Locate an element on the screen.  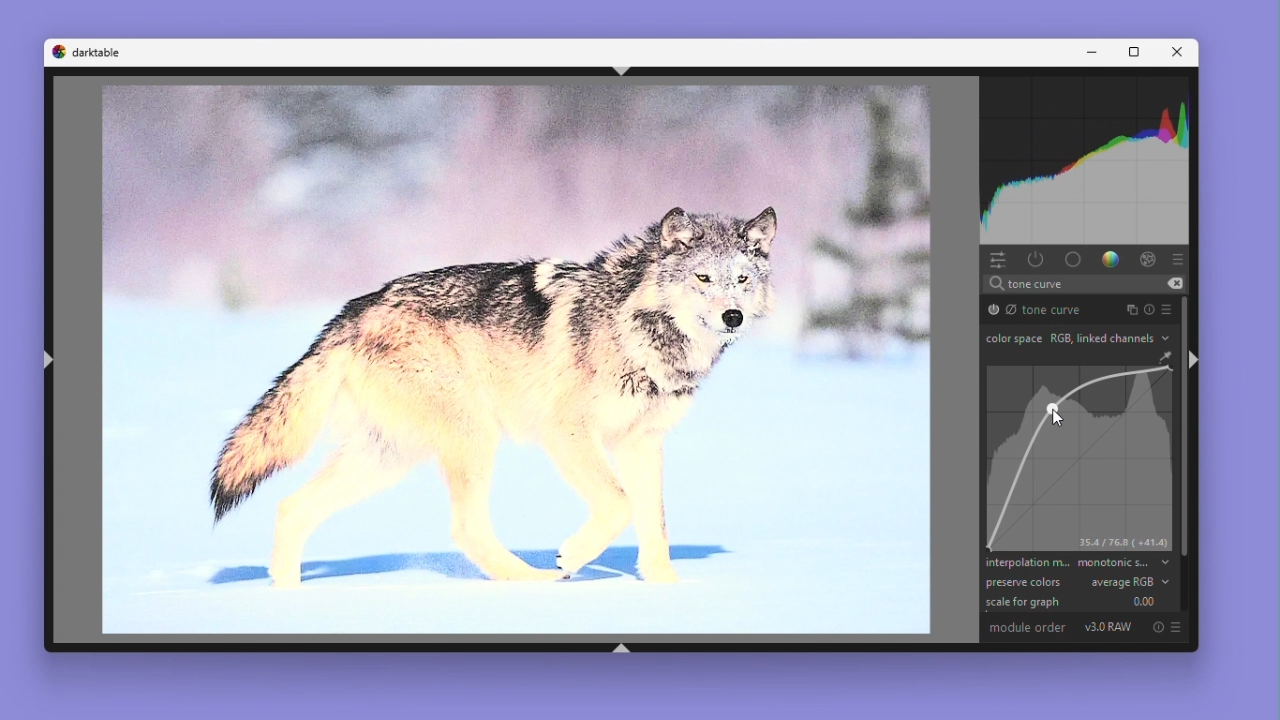
Interpolation method is located at coordinates (1076, 563).